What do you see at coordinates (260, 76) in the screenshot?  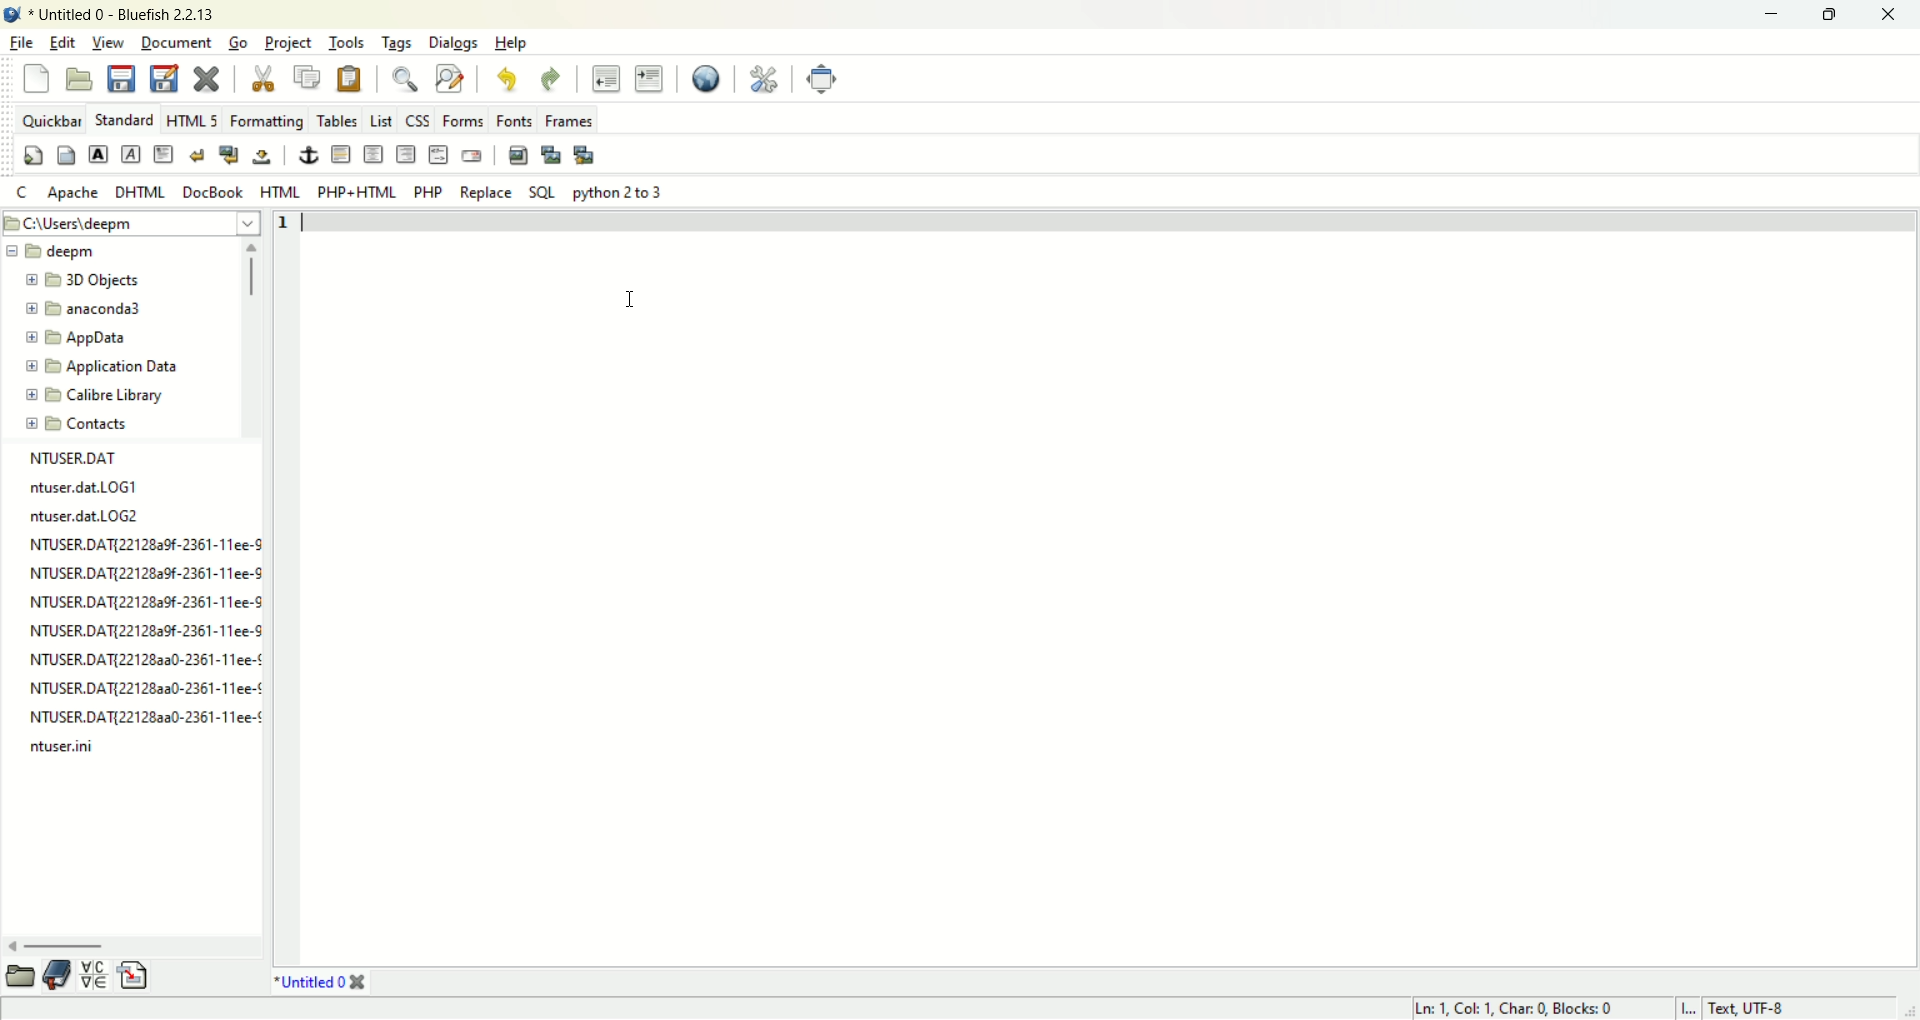 I see `cut` at bounding box center [260, 76].